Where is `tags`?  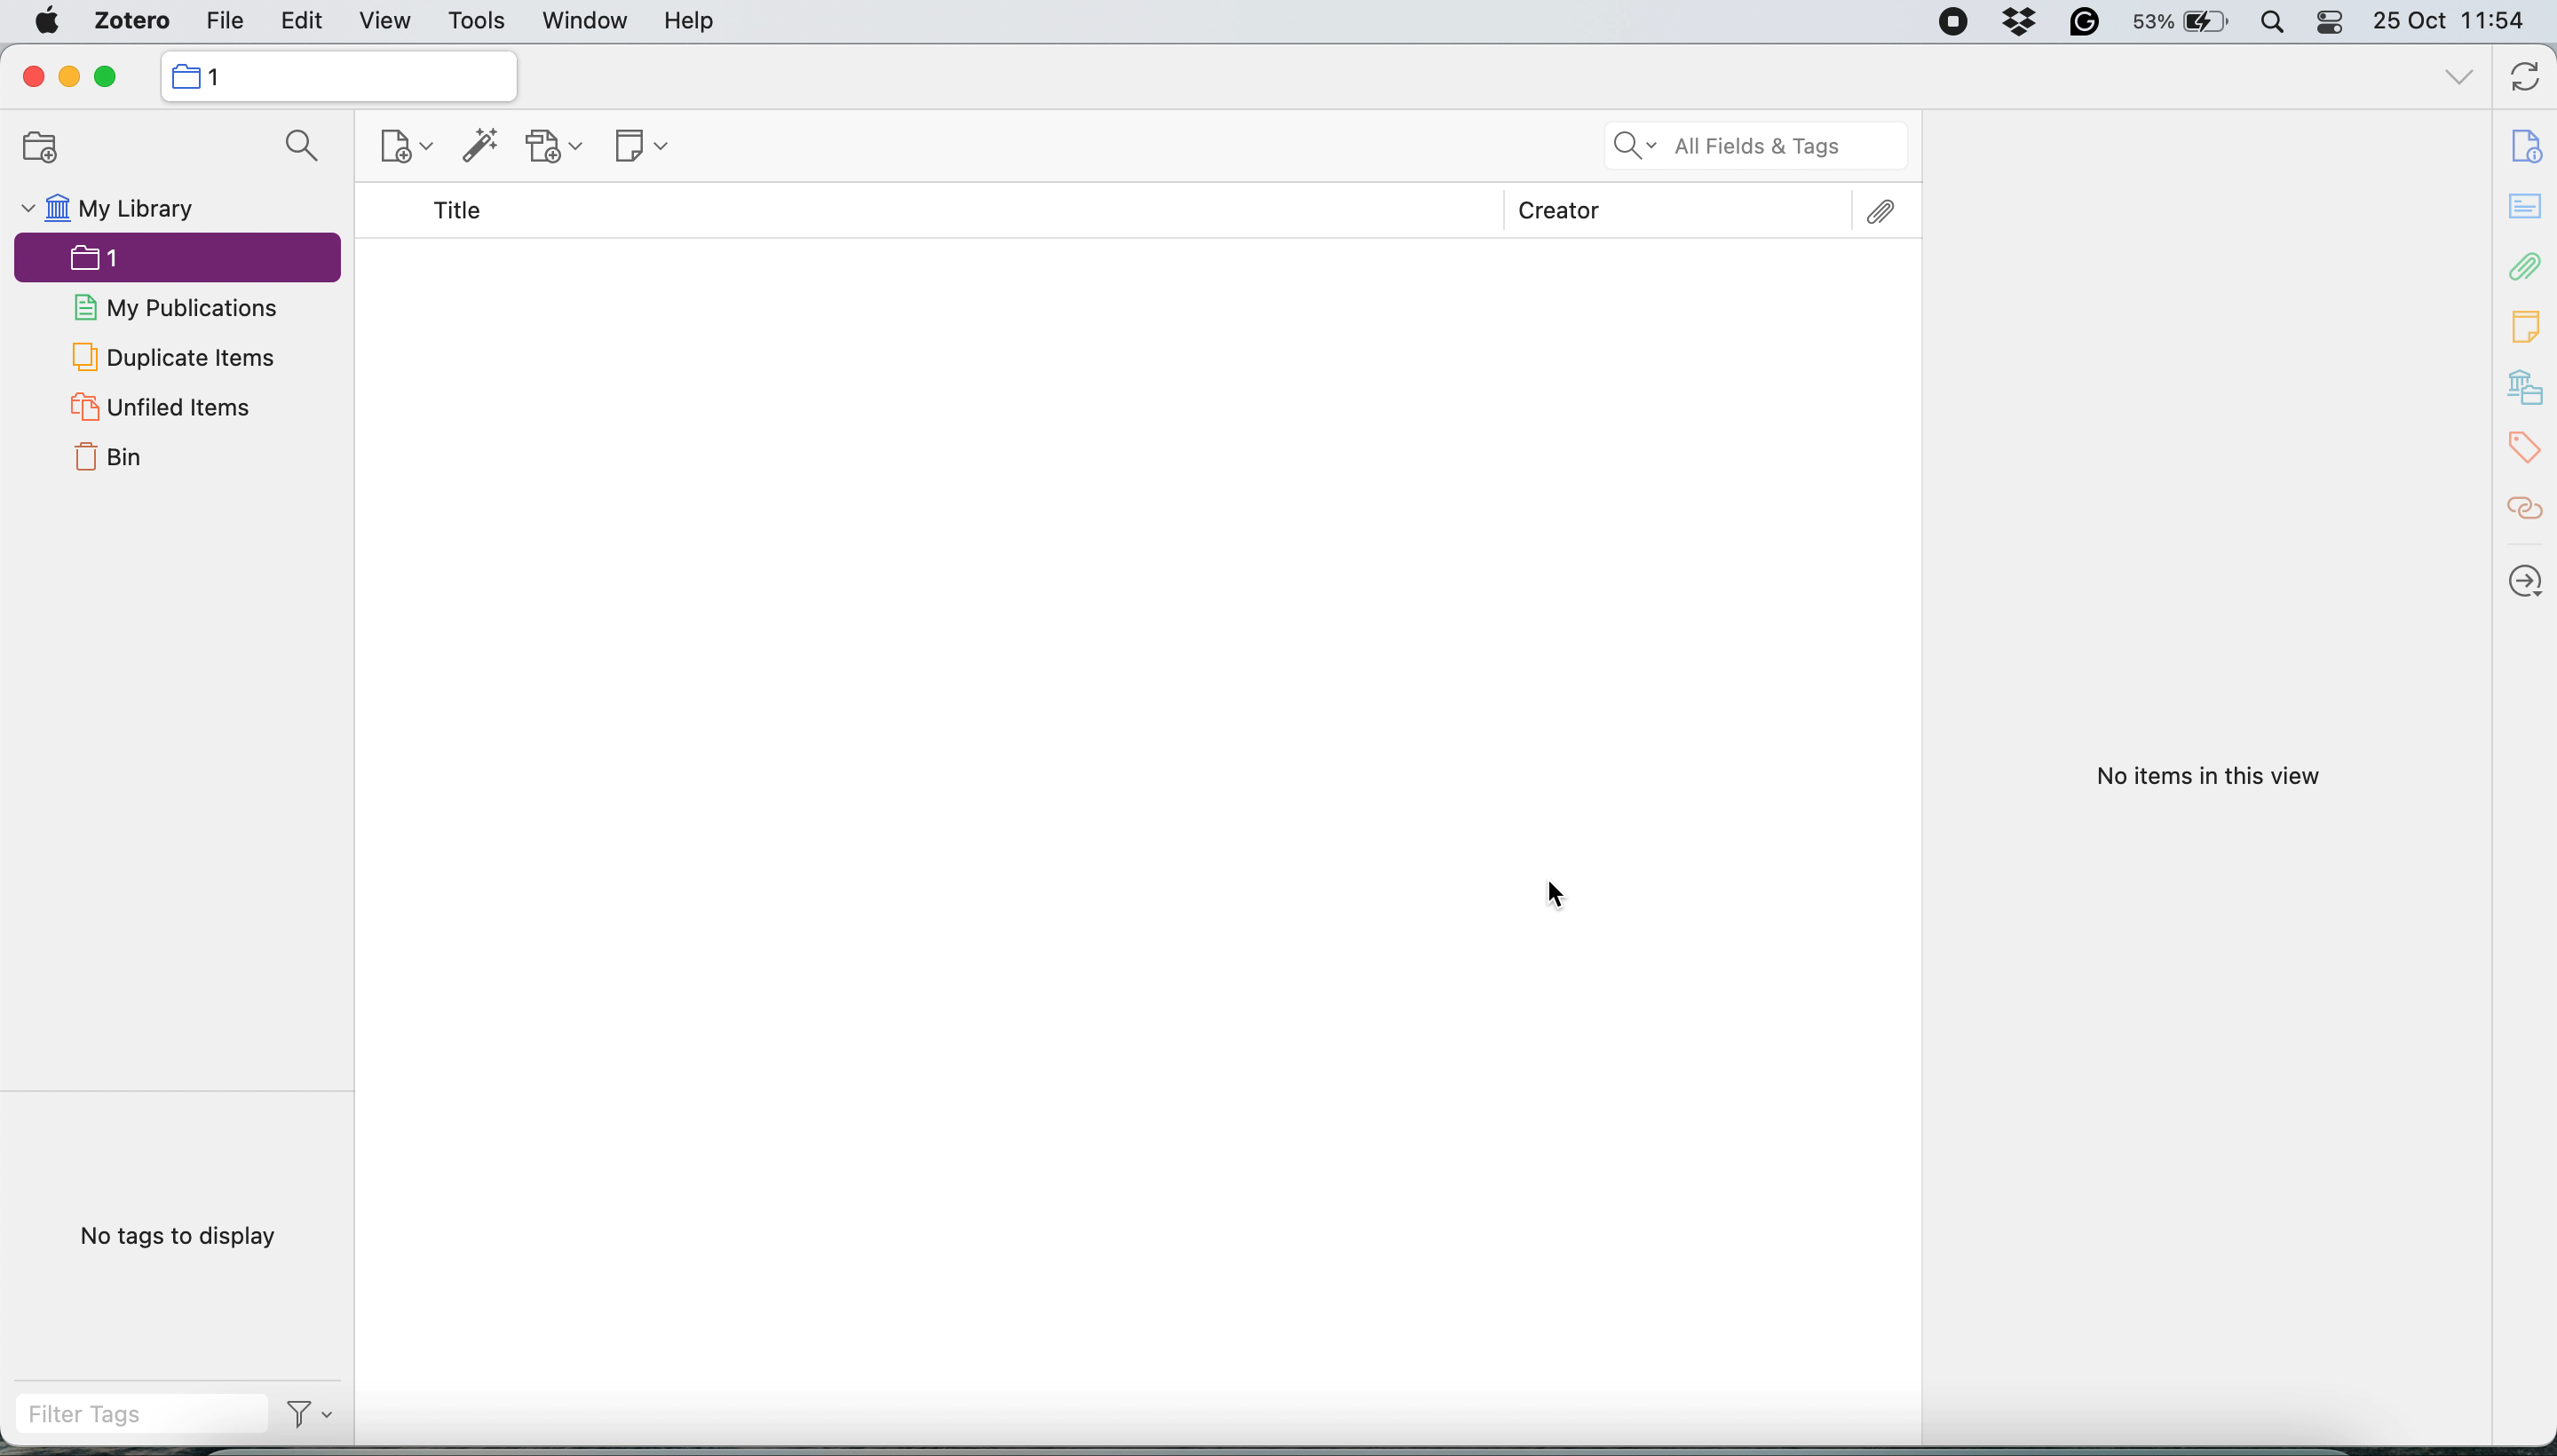
tags is located at coordinates (2527, 450).